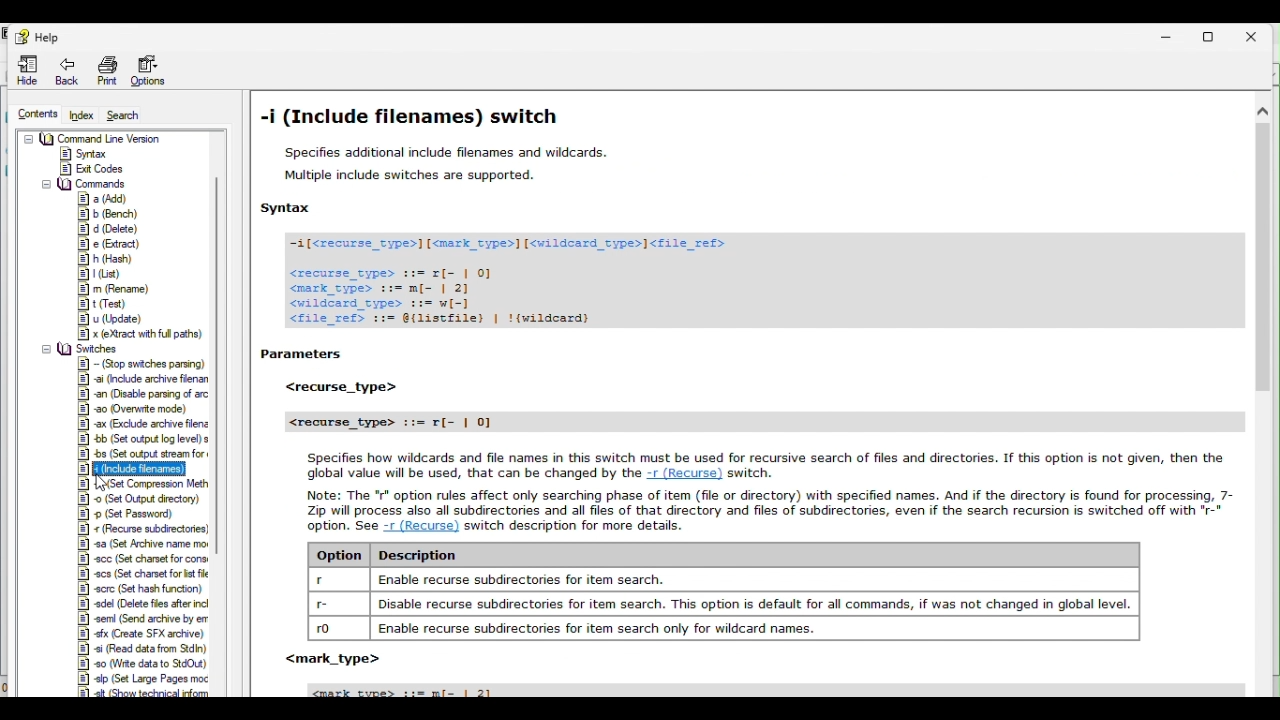 This screenshot has height=720, width=1280. I want to click on Set compression method, so click(143, 484).